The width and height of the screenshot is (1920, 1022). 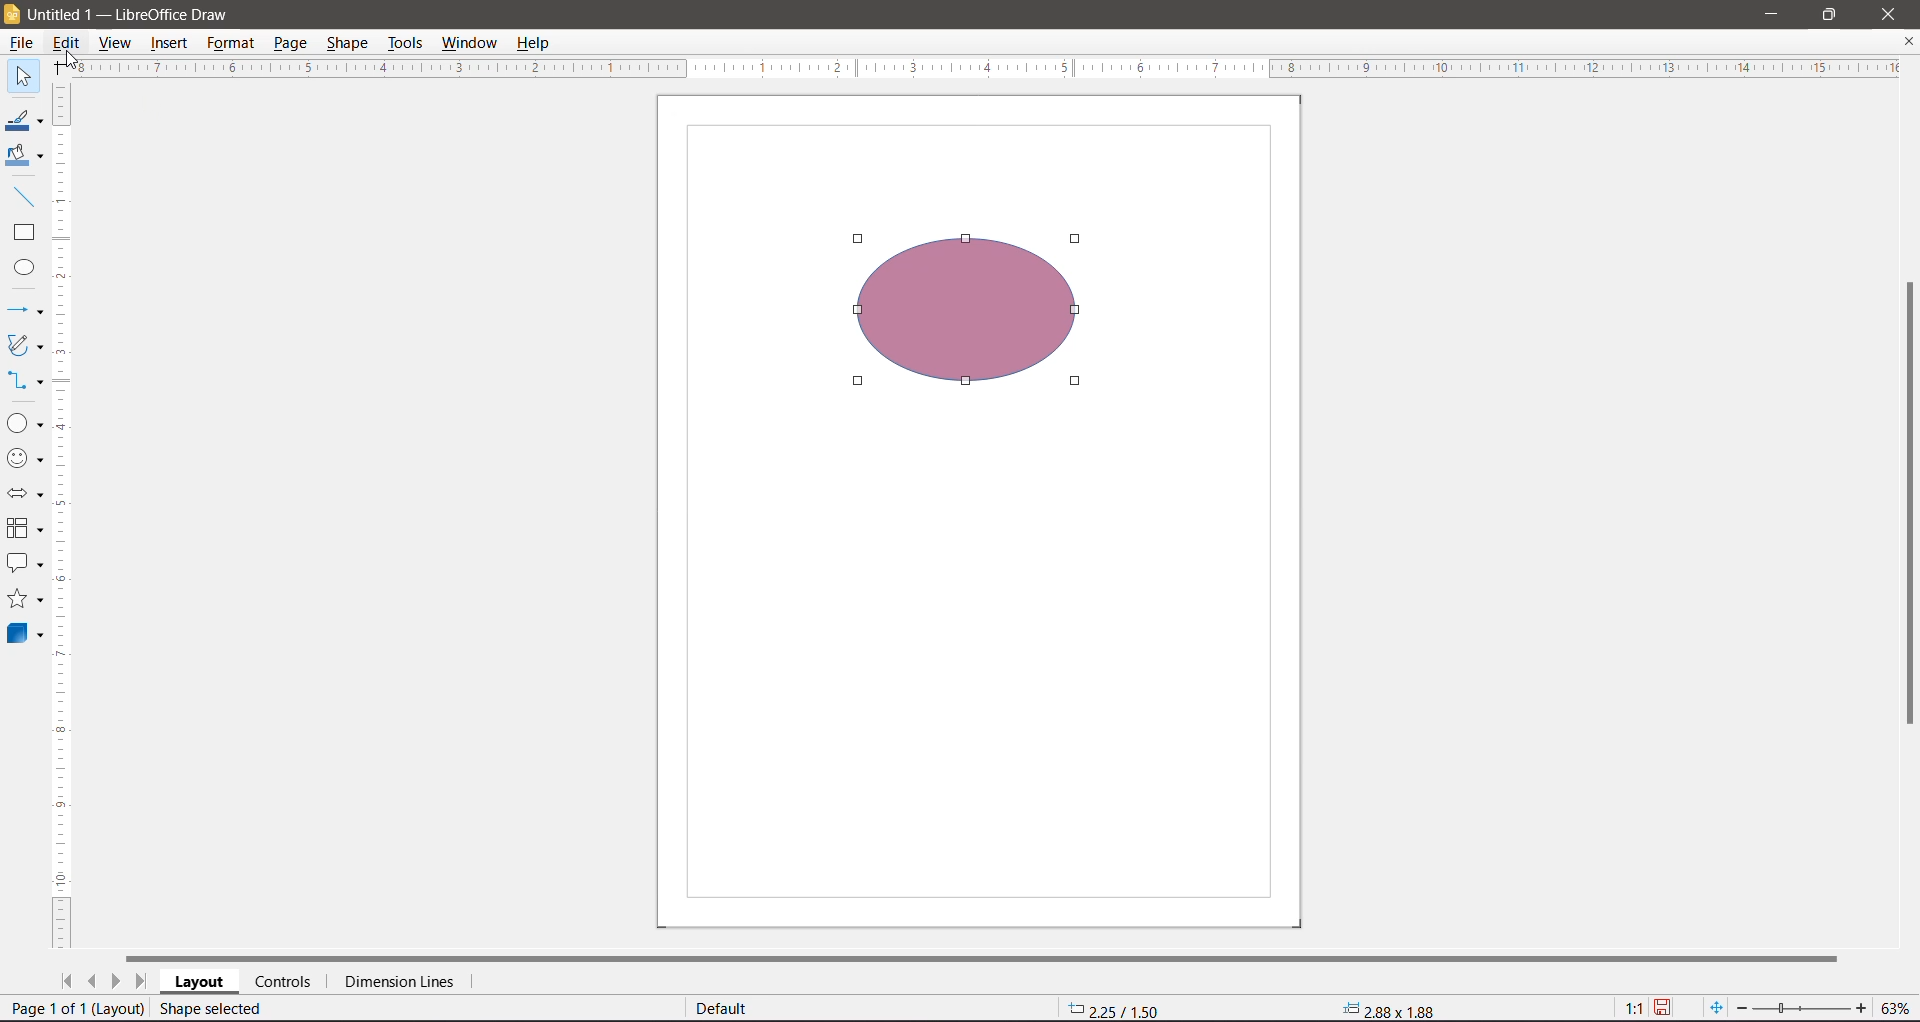 What do you see at coordinates (471, 43) in the screenshot?
I see `Window` at bounding box center [471, 43].